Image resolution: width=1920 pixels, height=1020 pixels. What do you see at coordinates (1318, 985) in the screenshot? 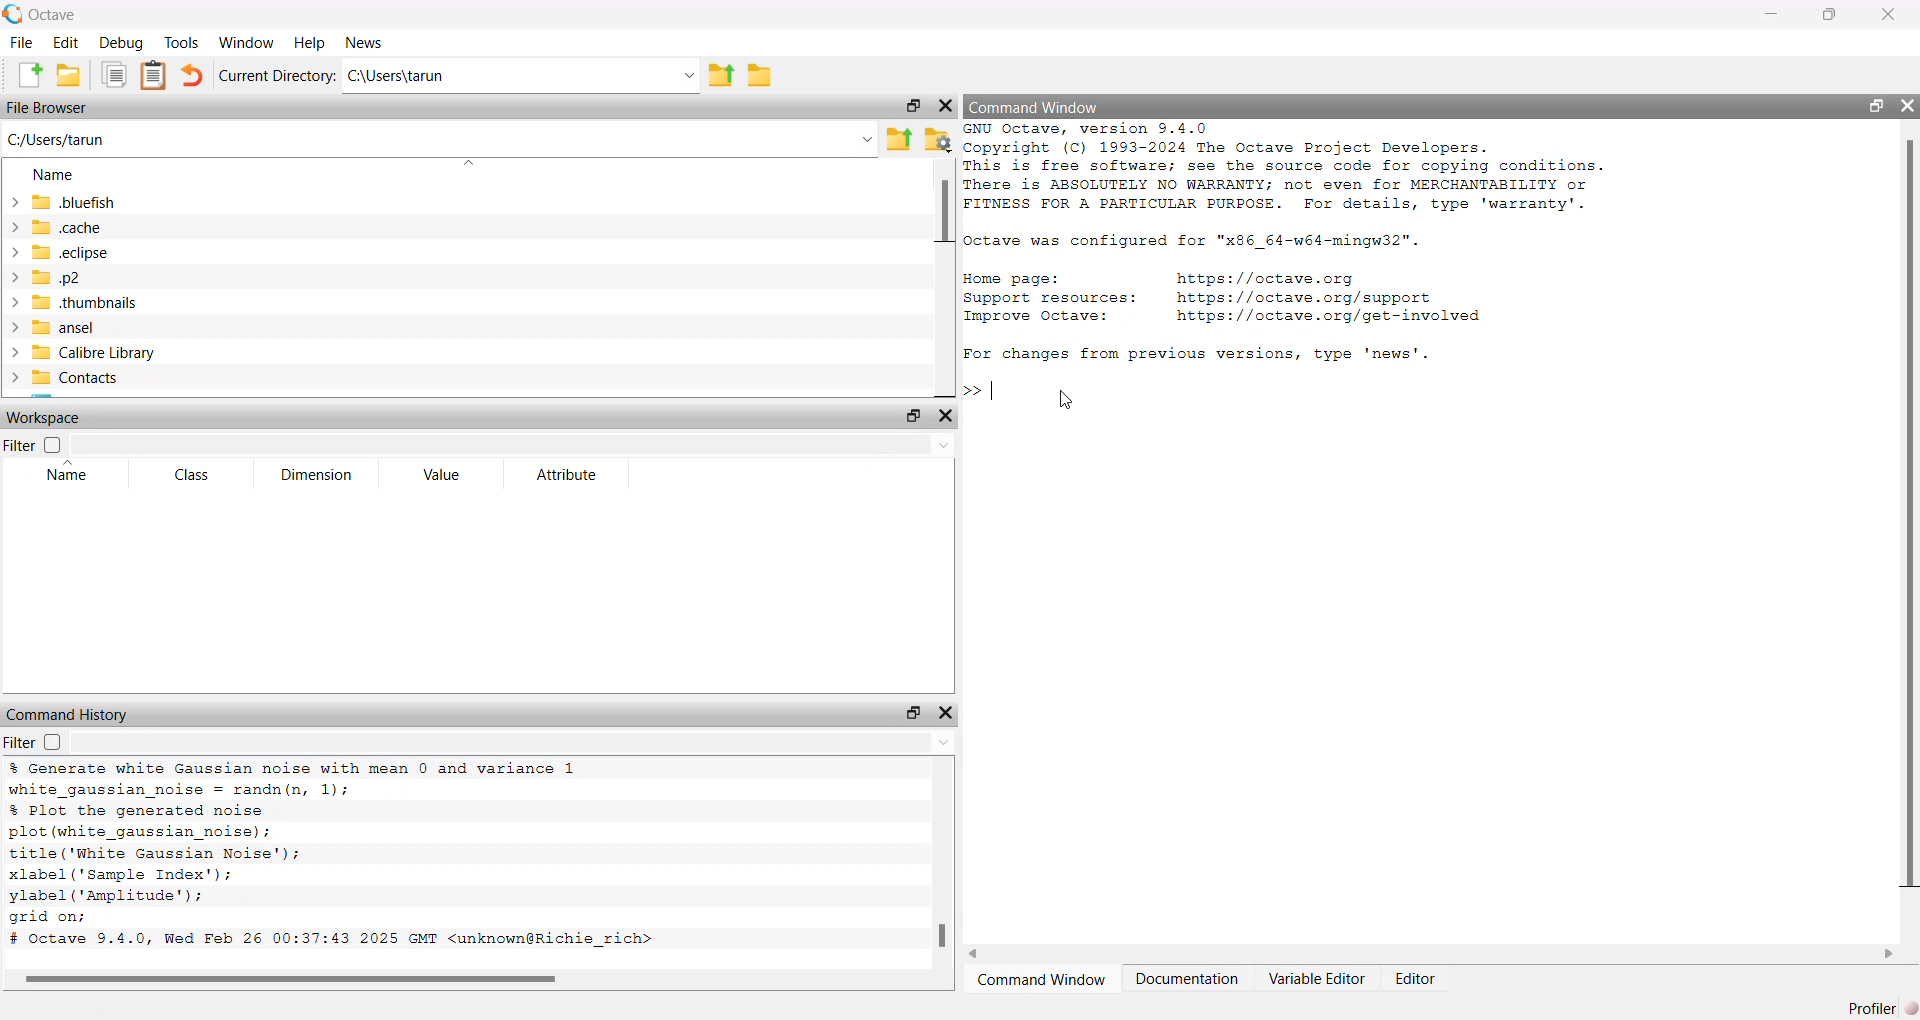
I see `Variable Editor` at bounding box center [1318, 985].